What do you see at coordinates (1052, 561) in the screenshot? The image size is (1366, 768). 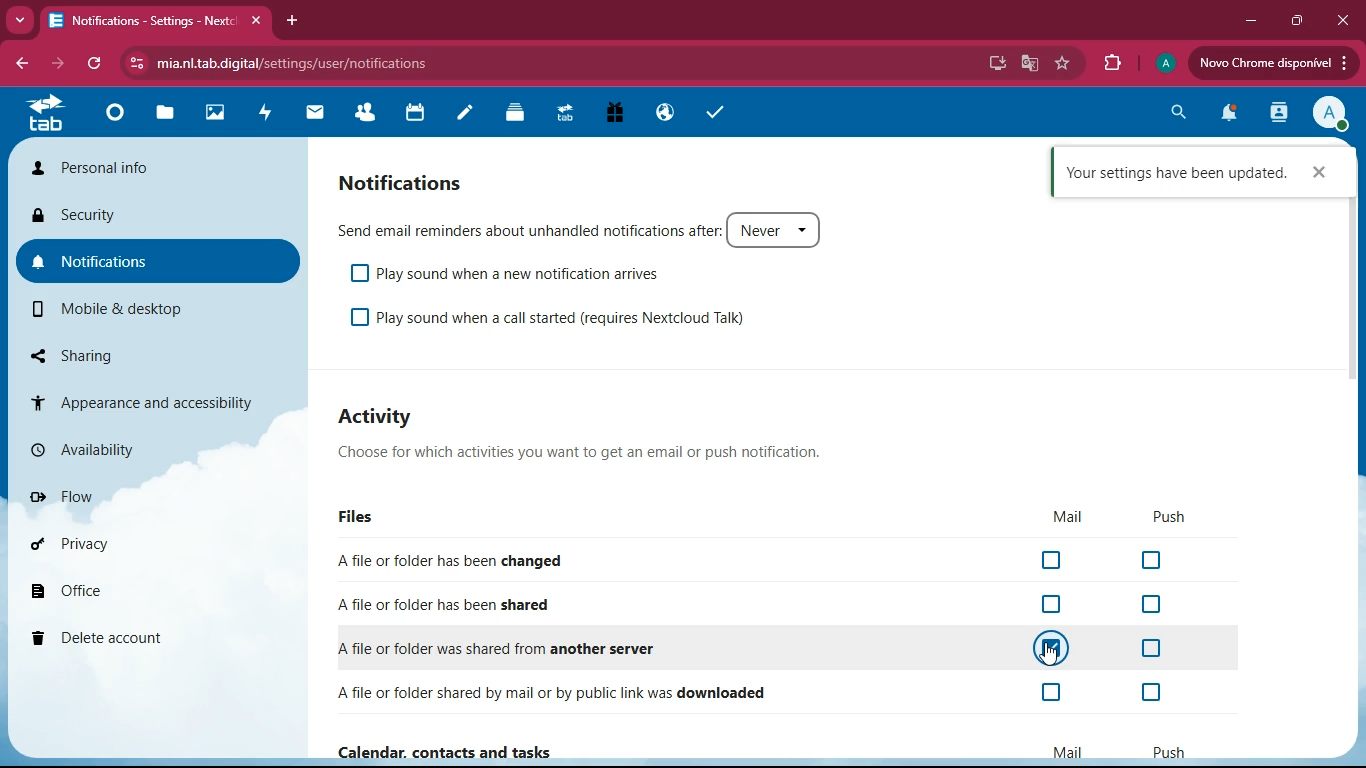 I see `off` at bounding box center [1052, 561].